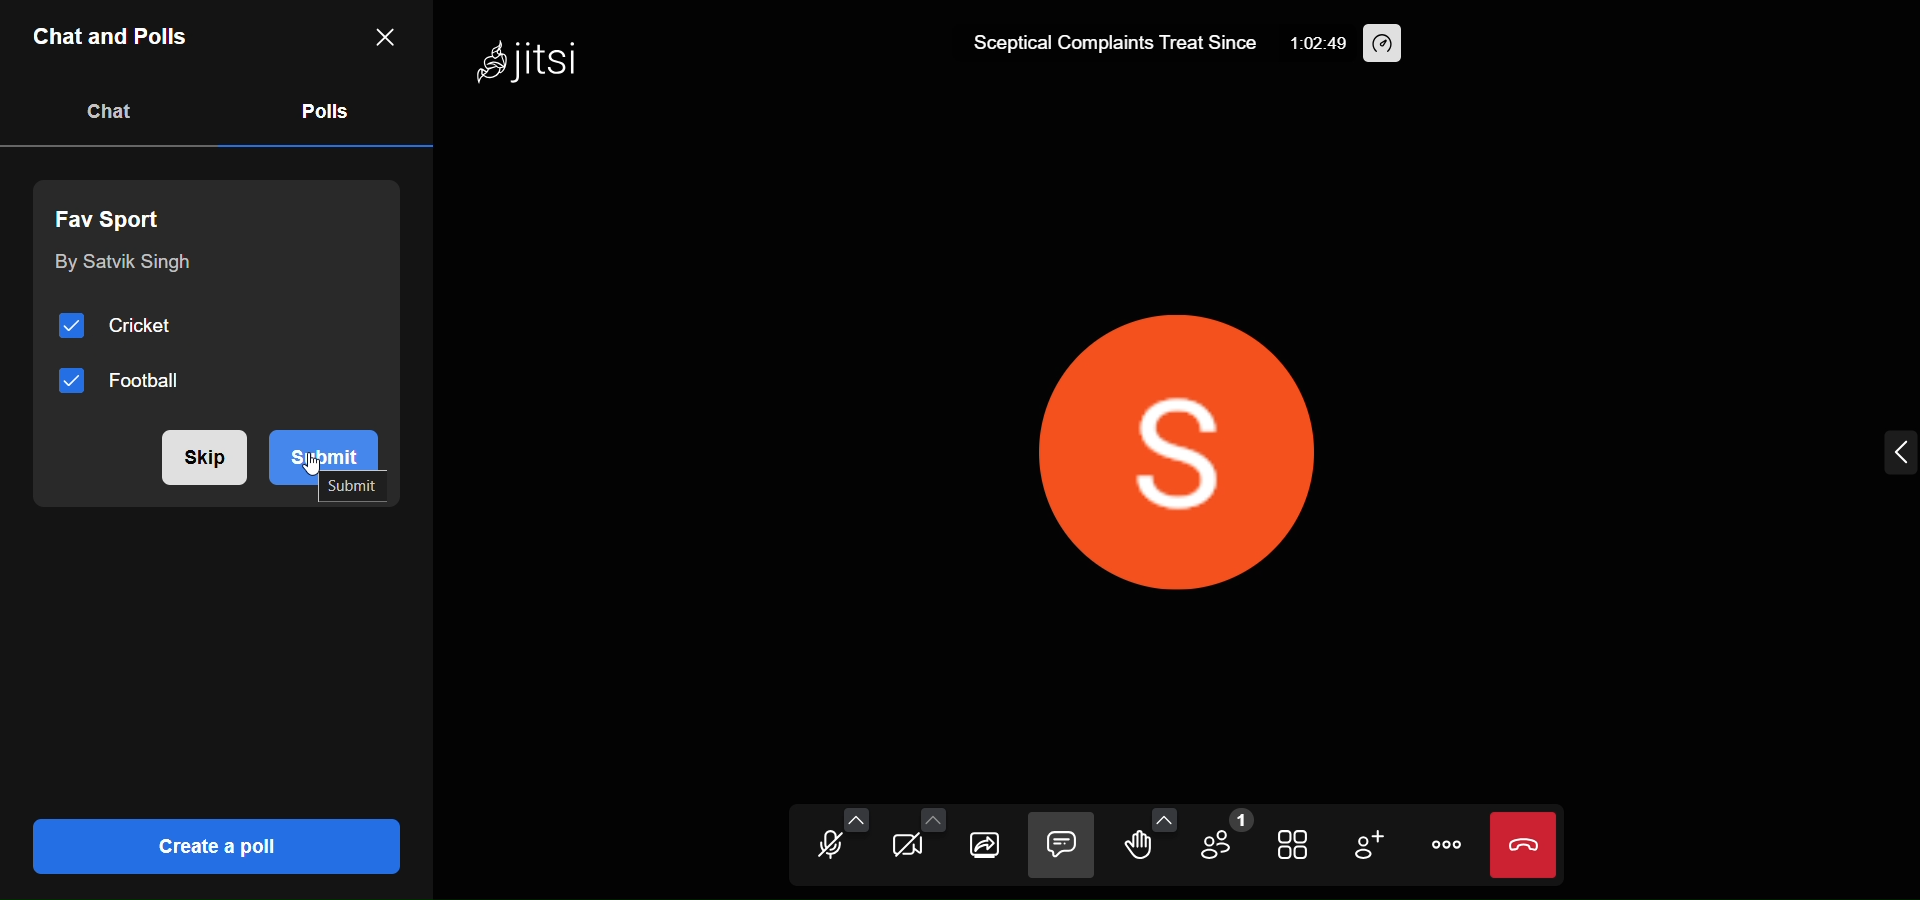 The image size is (1920, 900). I want to click on more camera option, so click(932, 822).